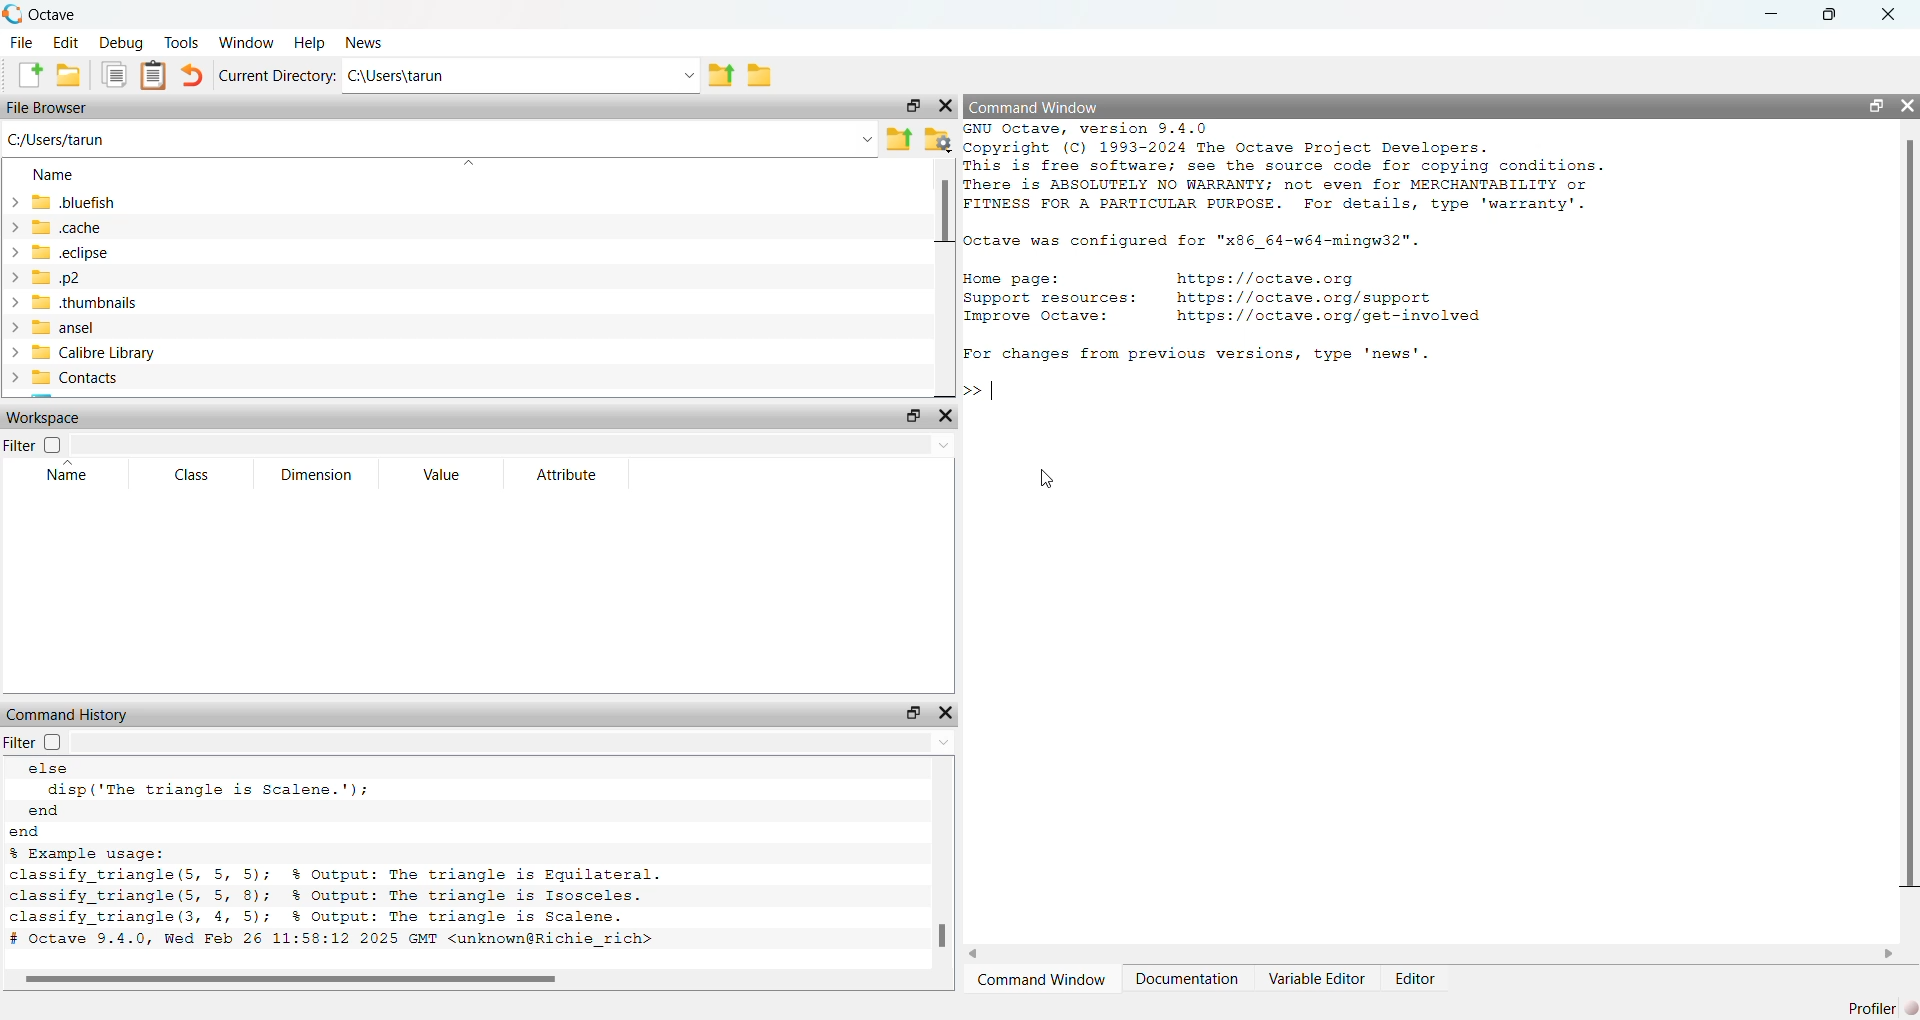 This screenshot has width=1920, height=1020. I want to click on contacts, so click(71, 381).